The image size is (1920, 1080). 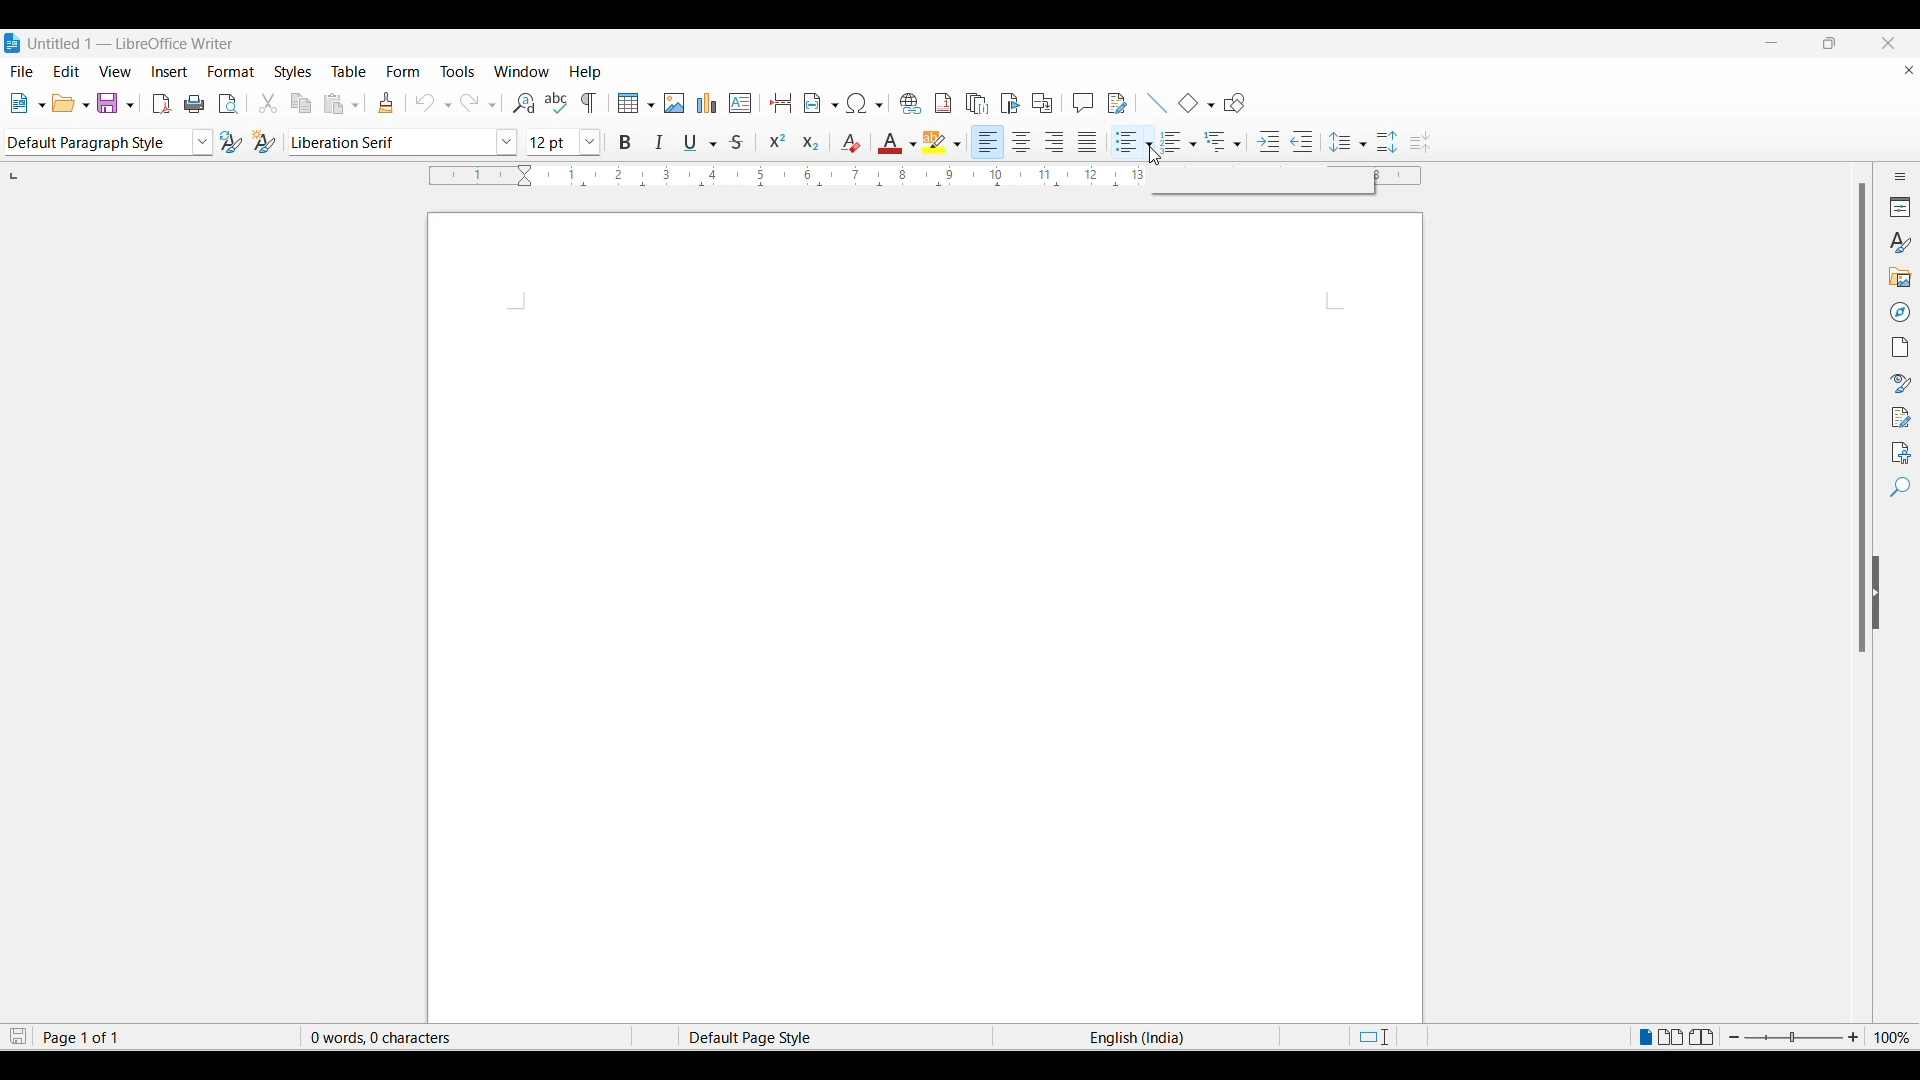 I want to click on hightlight color, so click(x=944, y=140).